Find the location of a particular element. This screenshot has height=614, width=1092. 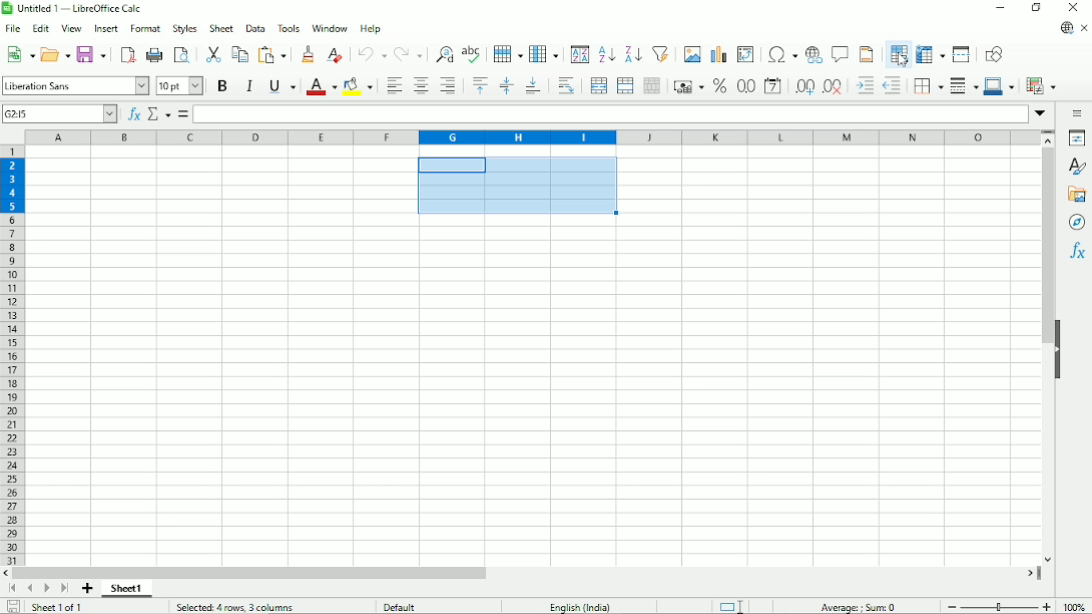

undo is located at coordinates (370, 54).